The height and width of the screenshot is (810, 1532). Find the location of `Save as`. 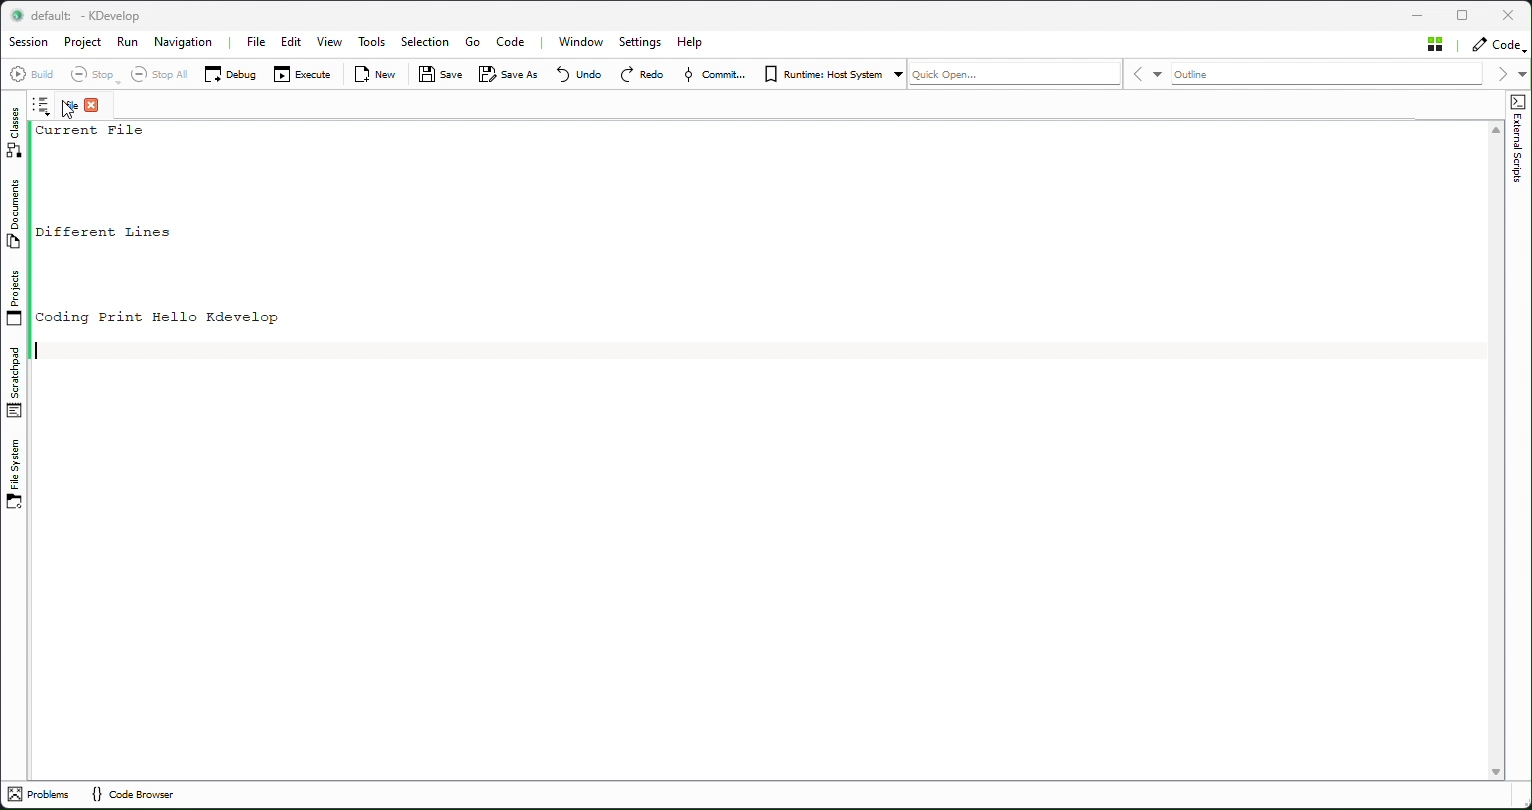

Save as is located at coordinates (509, 74).